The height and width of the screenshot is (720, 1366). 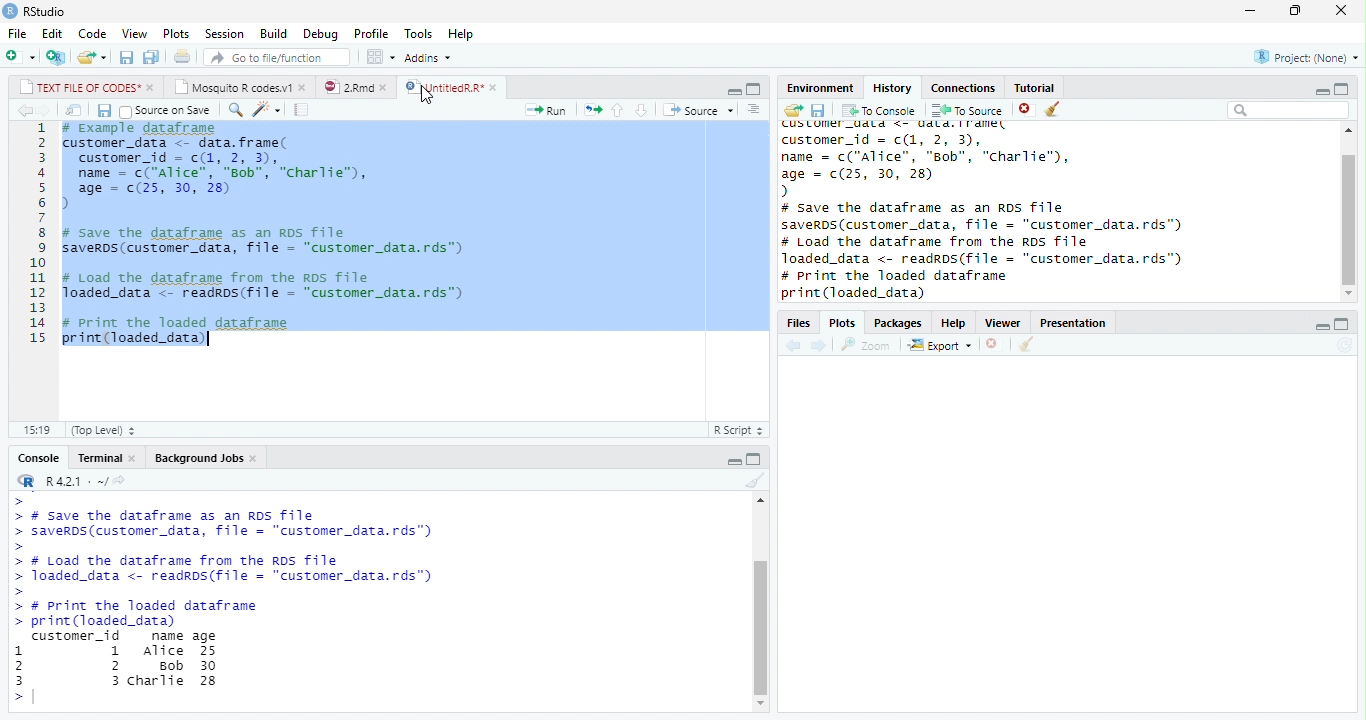 I want to click on down, so click(x=640, y=111).